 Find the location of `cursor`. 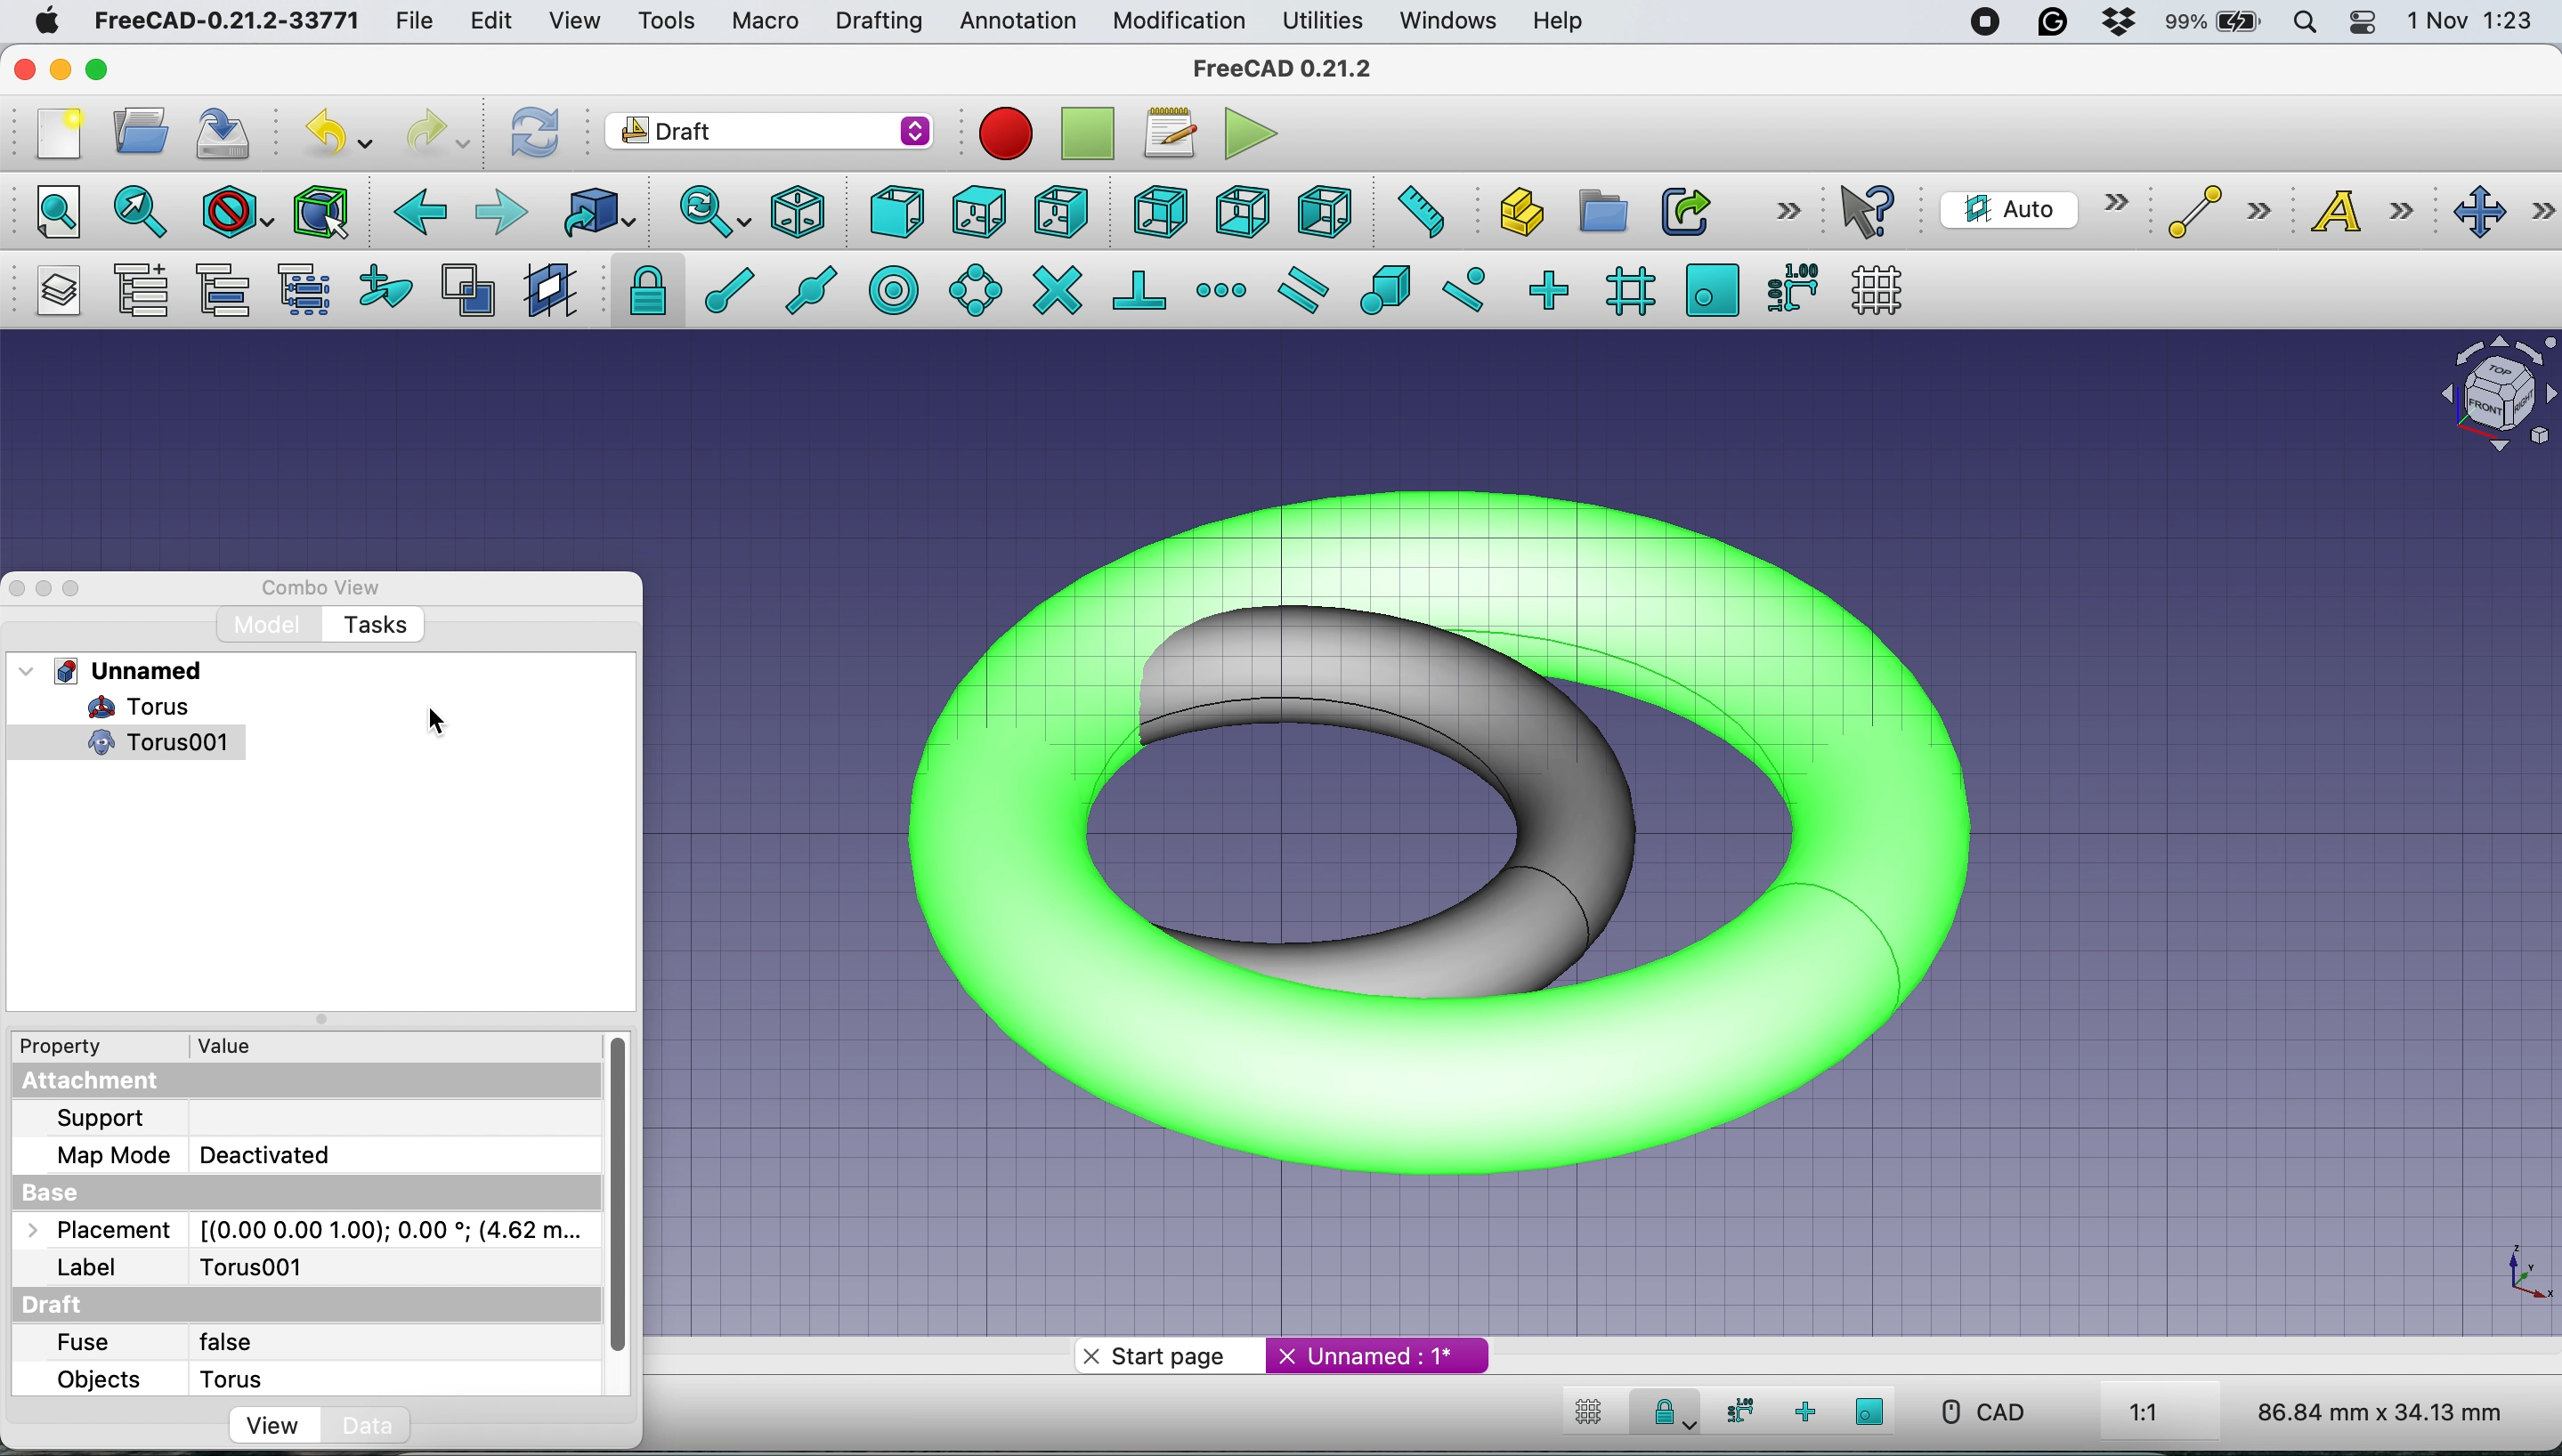

cursor is located at coordinates (432, 718).